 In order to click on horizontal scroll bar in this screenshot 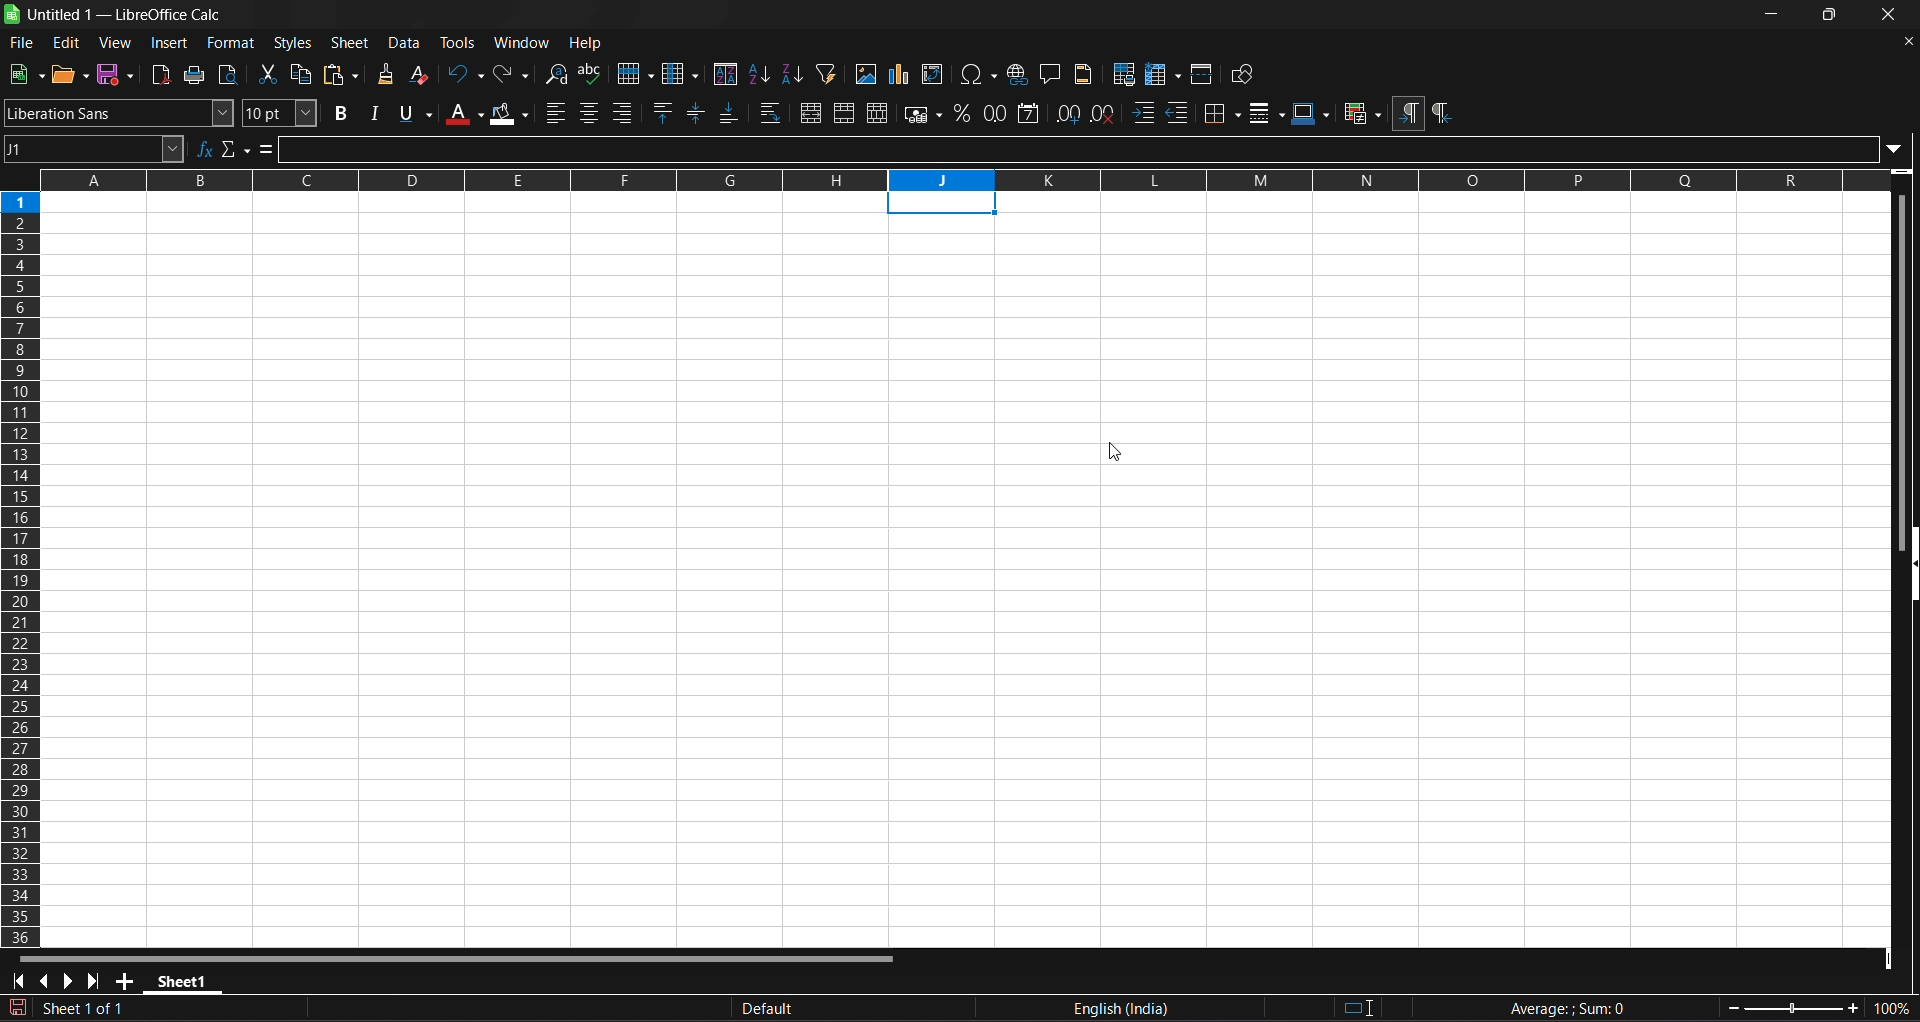, I will do `click(449, 956)`.